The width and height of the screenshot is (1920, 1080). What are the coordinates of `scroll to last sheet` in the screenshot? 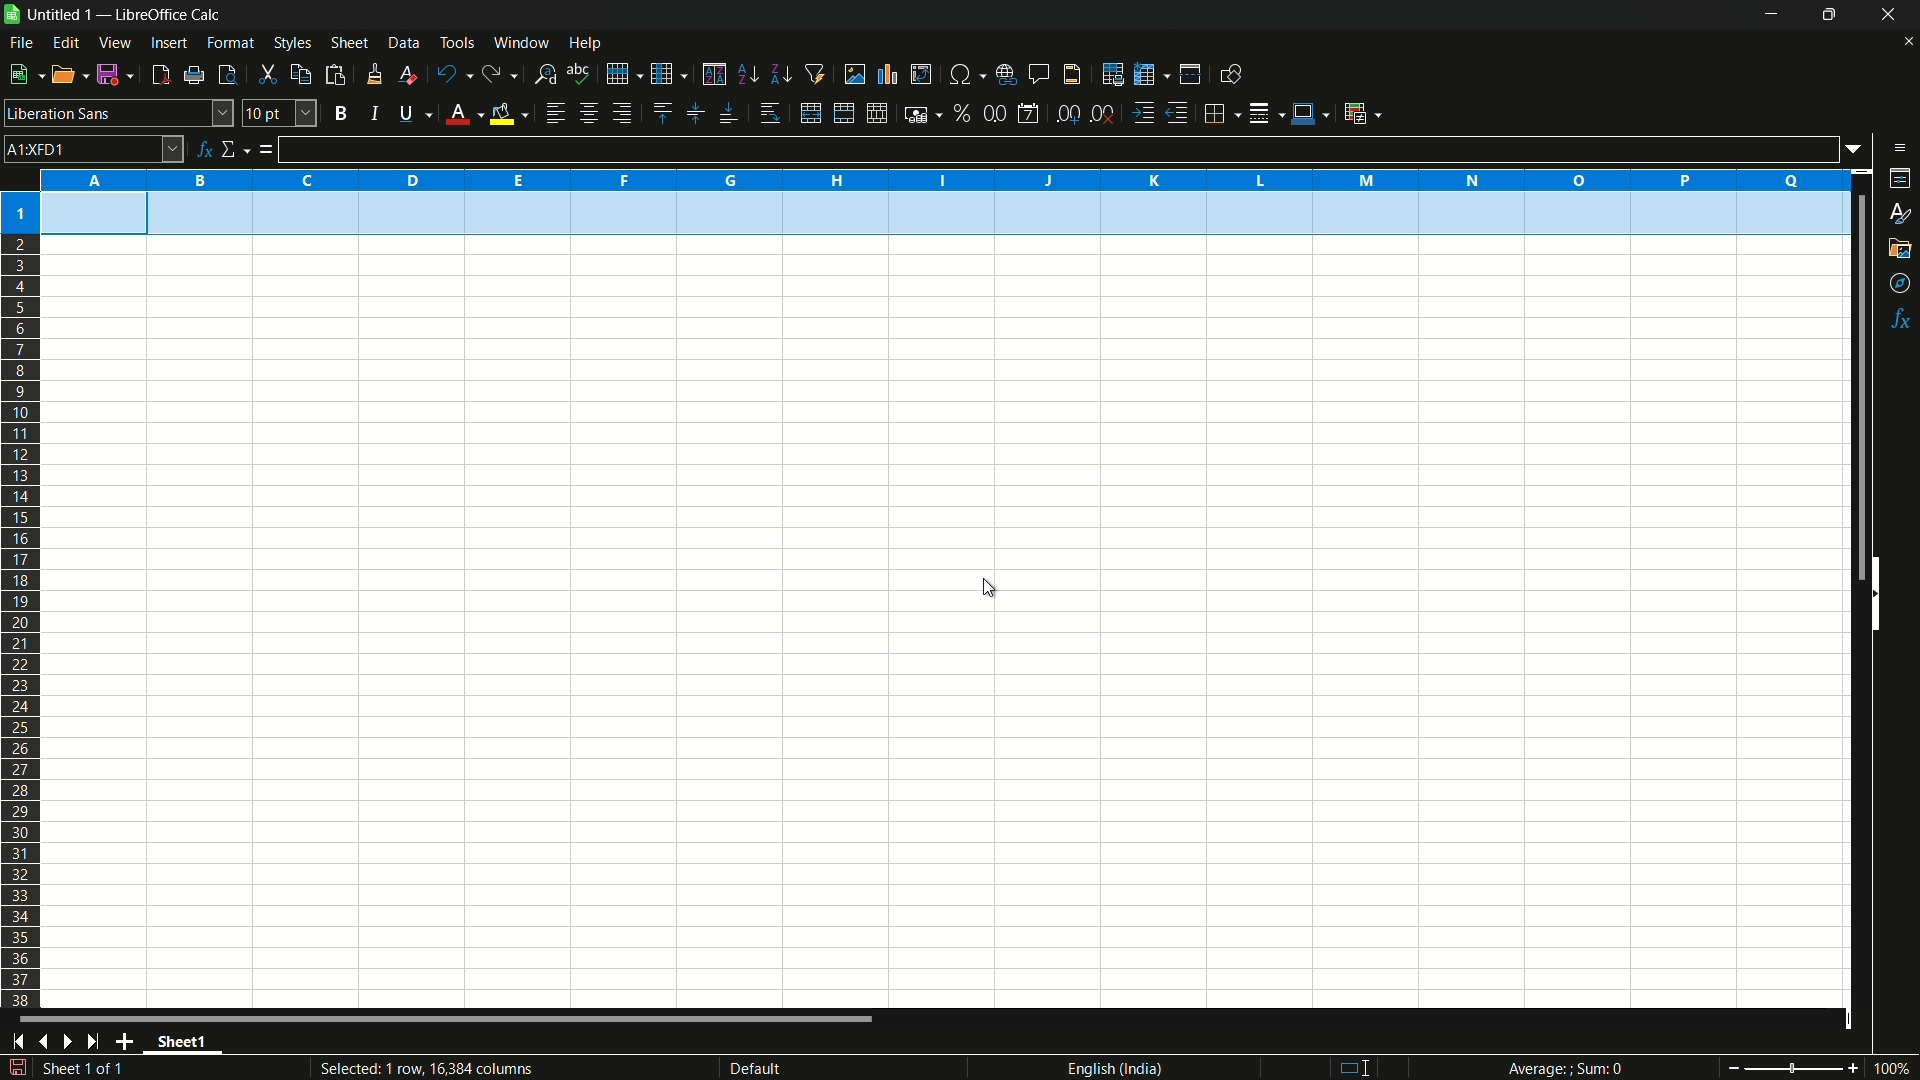 It's located at (99, 1042).